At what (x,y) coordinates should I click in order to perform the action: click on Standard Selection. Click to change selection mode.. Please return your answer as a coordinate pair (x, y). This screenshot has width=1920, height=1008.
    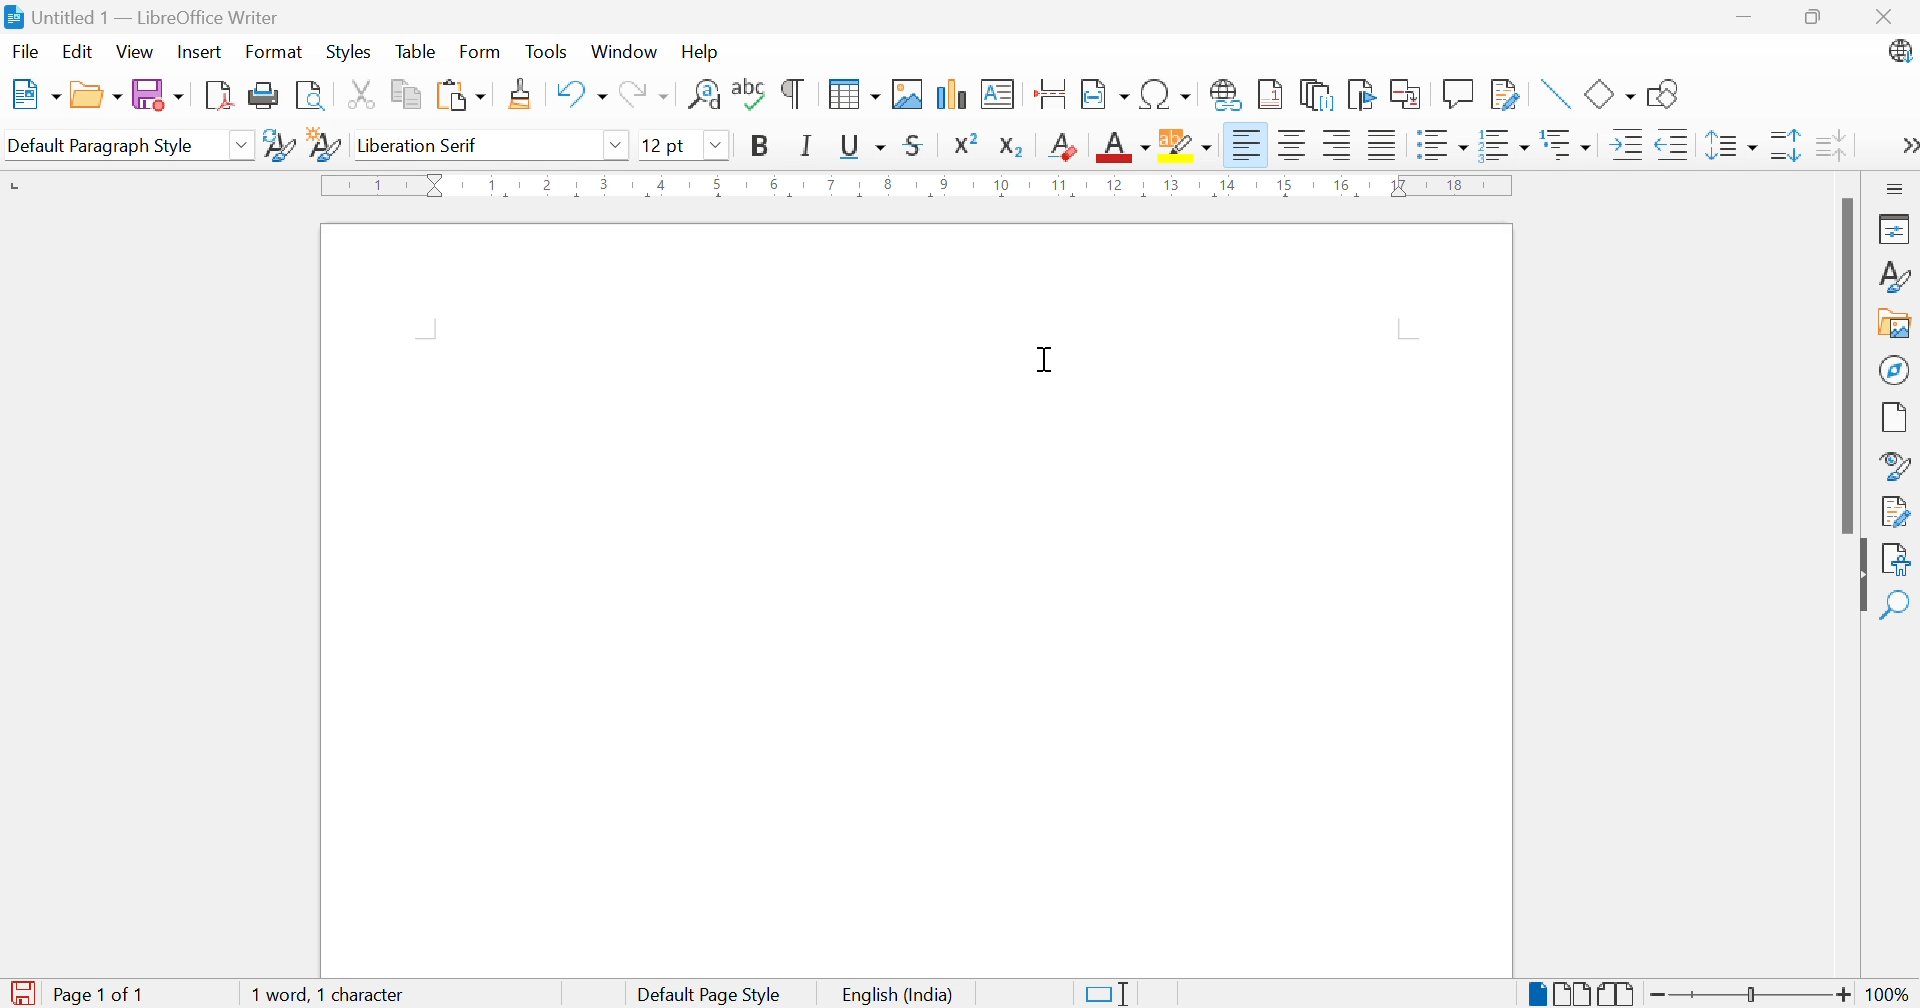
    Looking at the image, I should click on (1111, 994).